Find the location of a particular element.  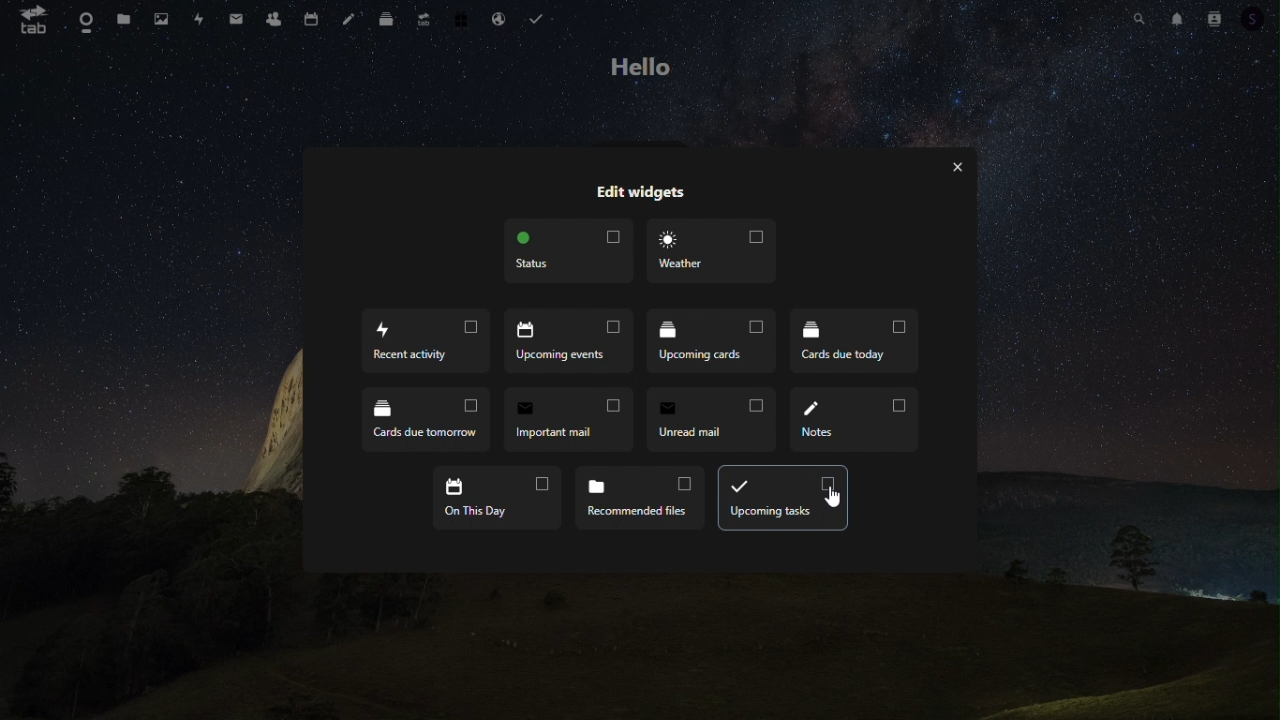

mail is located at coordinates (234, 19).